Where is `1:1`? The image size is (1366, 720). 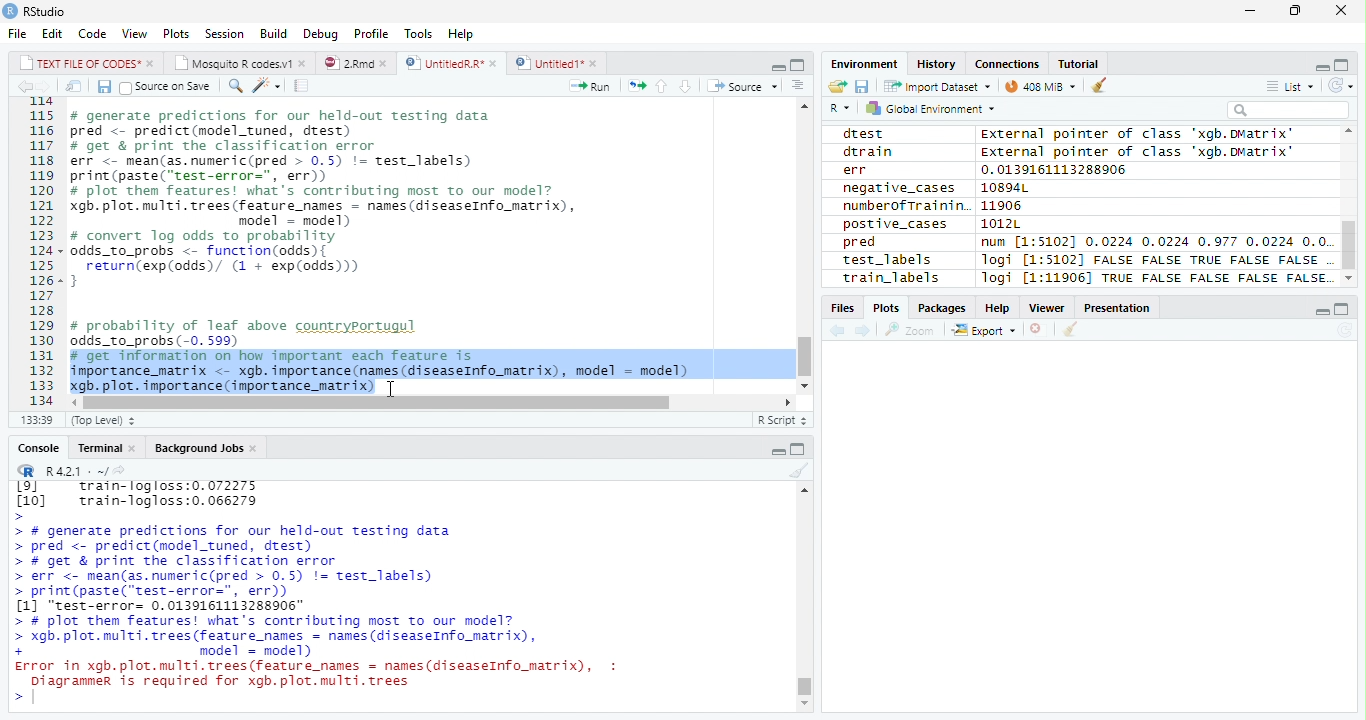
1:1 is located at coordinates (38, 419).